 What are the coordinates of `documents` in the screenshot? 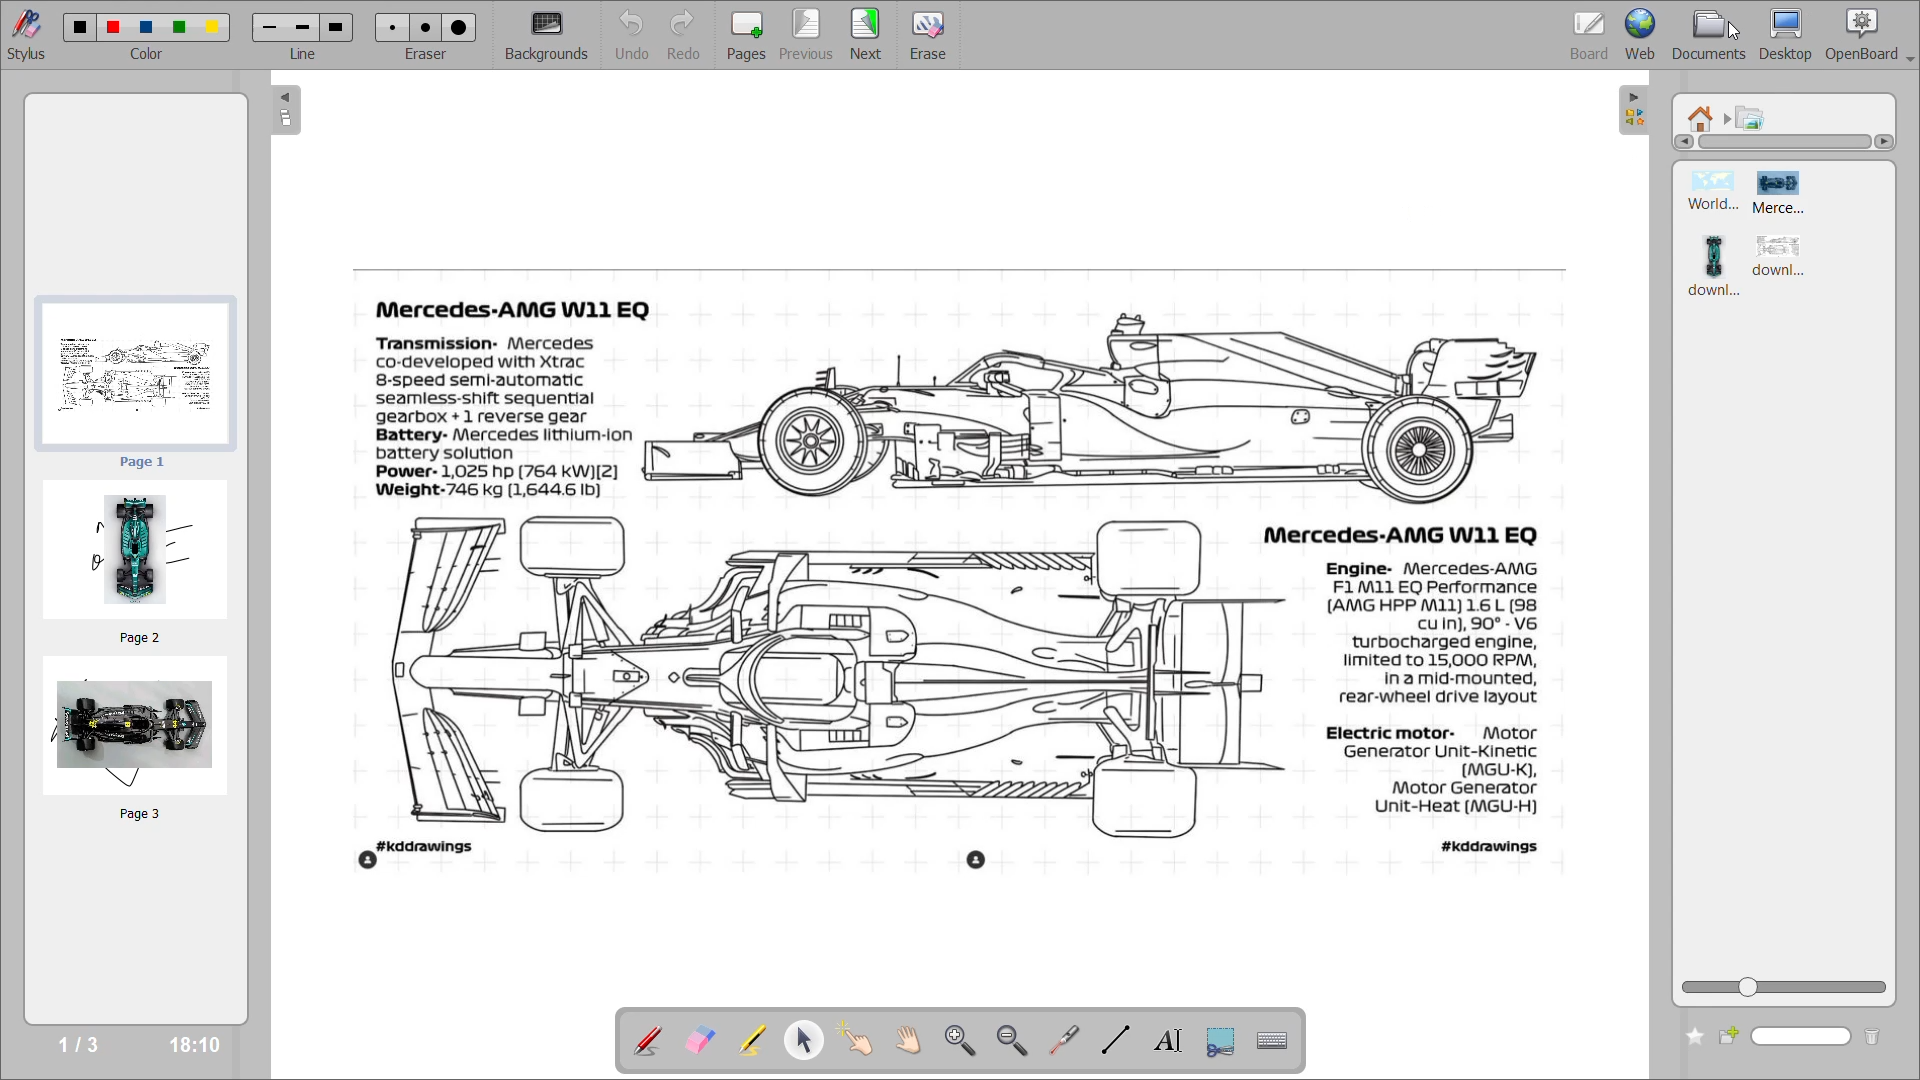 It's located at (1707, 35).